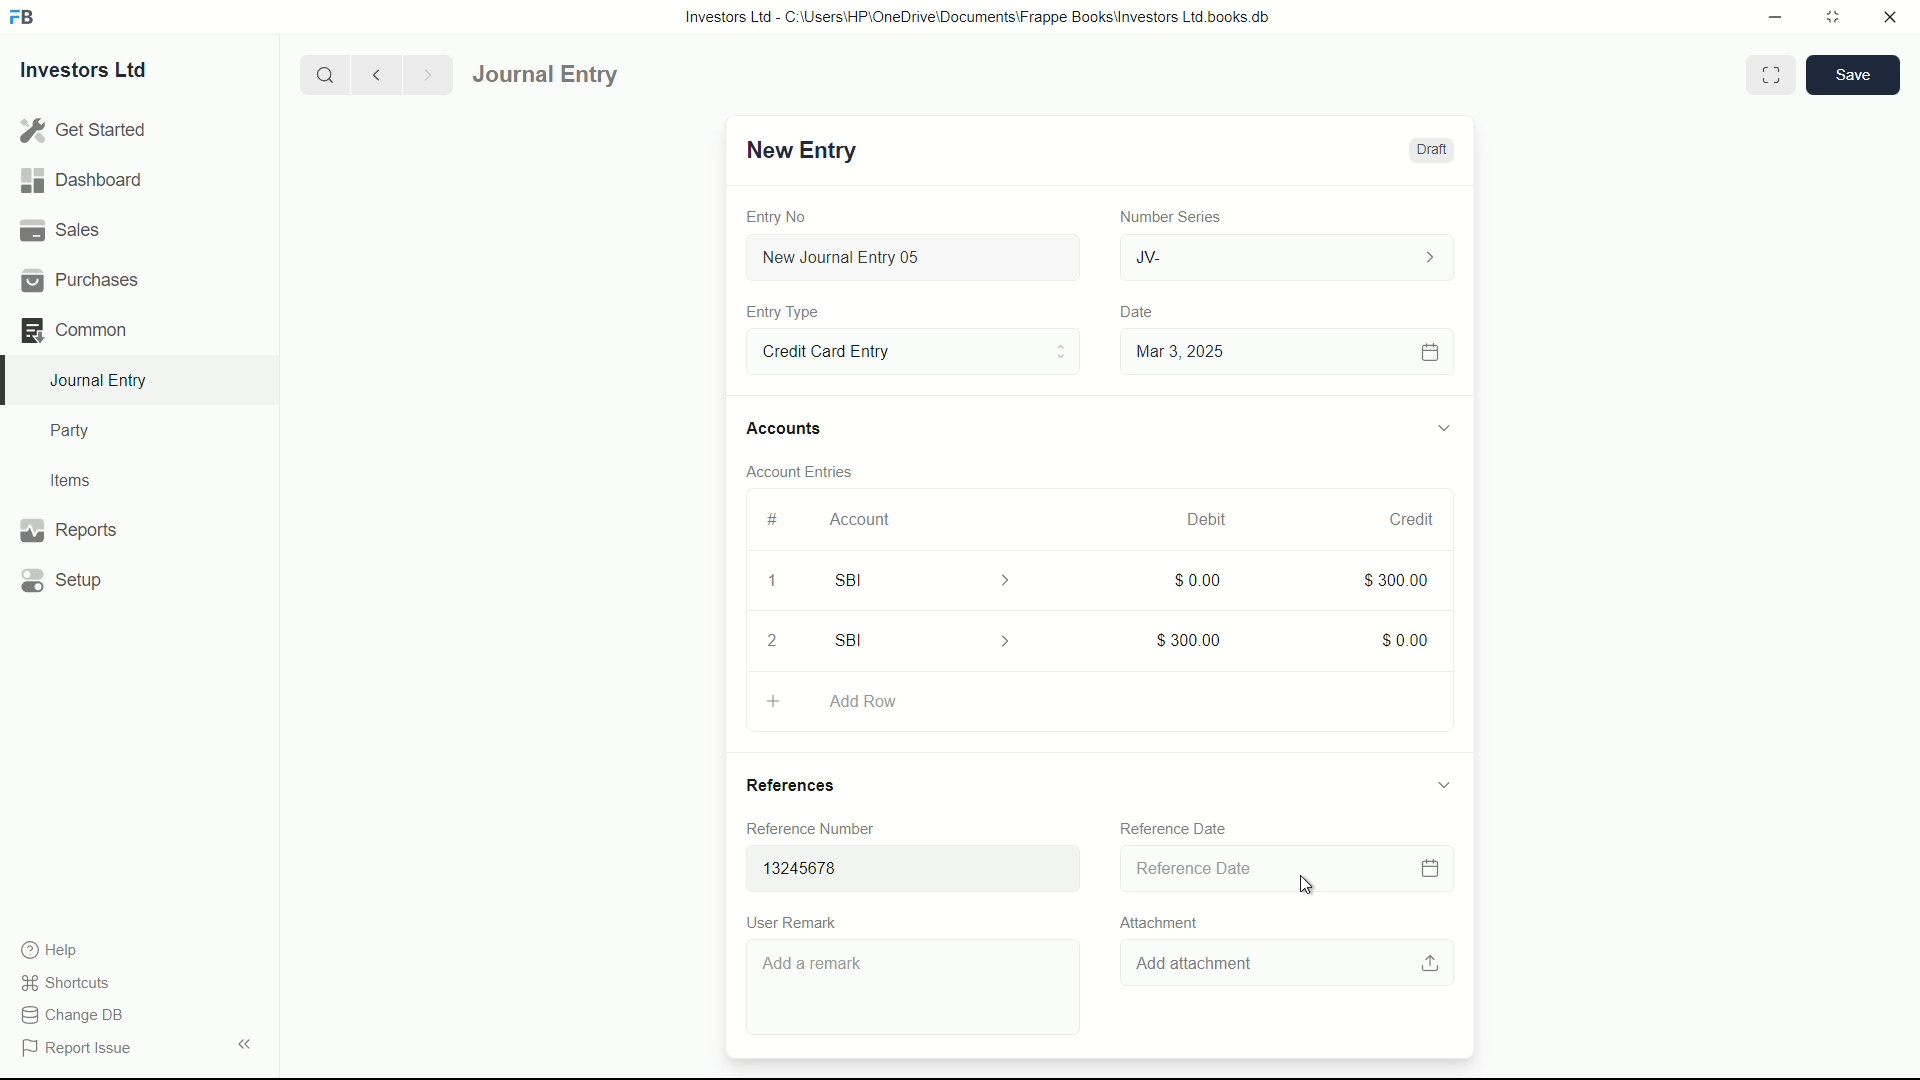 This screenshot has width=1920, height=1080. I want to click on Account, so click(861, 519).